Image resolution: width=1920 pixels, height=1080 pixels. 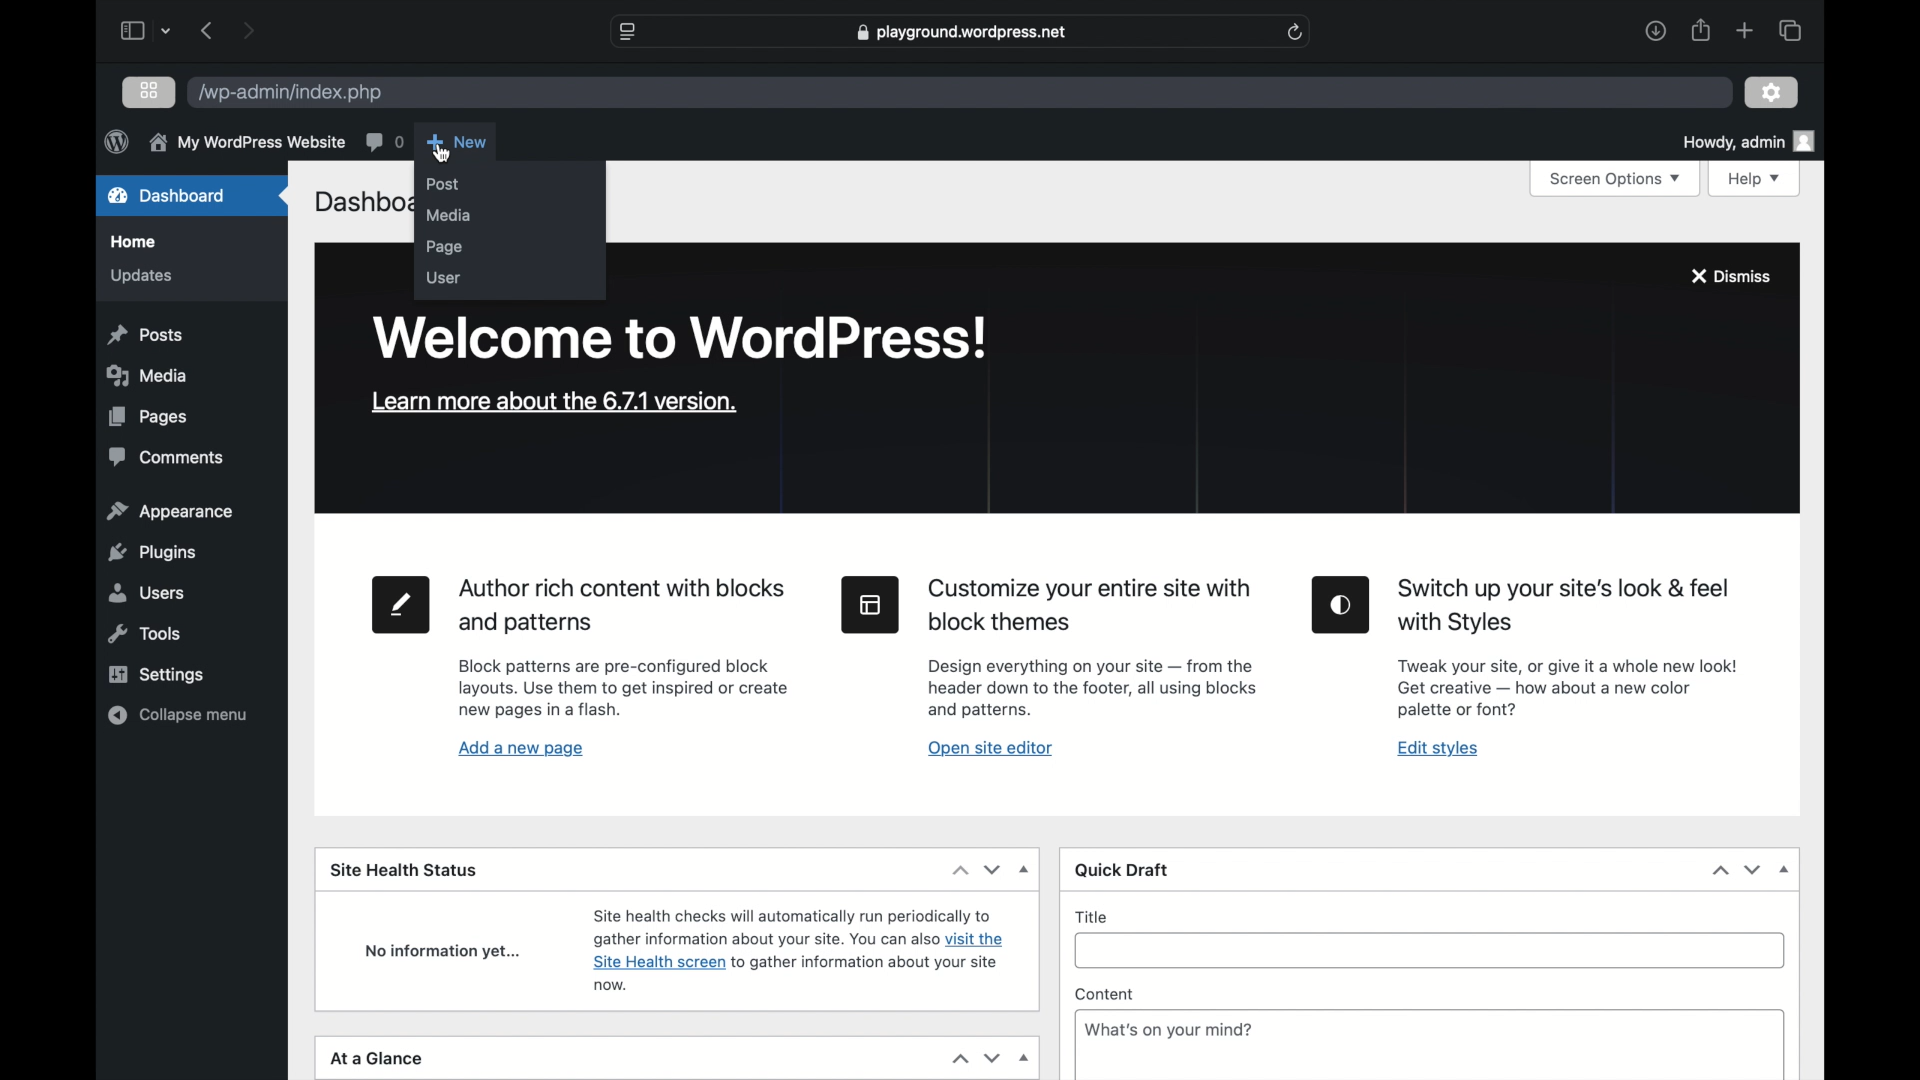 What do you see at coordinates (1026, 868) in the screenshot?
I see `dropdown` at bounding box center [1026, 868].